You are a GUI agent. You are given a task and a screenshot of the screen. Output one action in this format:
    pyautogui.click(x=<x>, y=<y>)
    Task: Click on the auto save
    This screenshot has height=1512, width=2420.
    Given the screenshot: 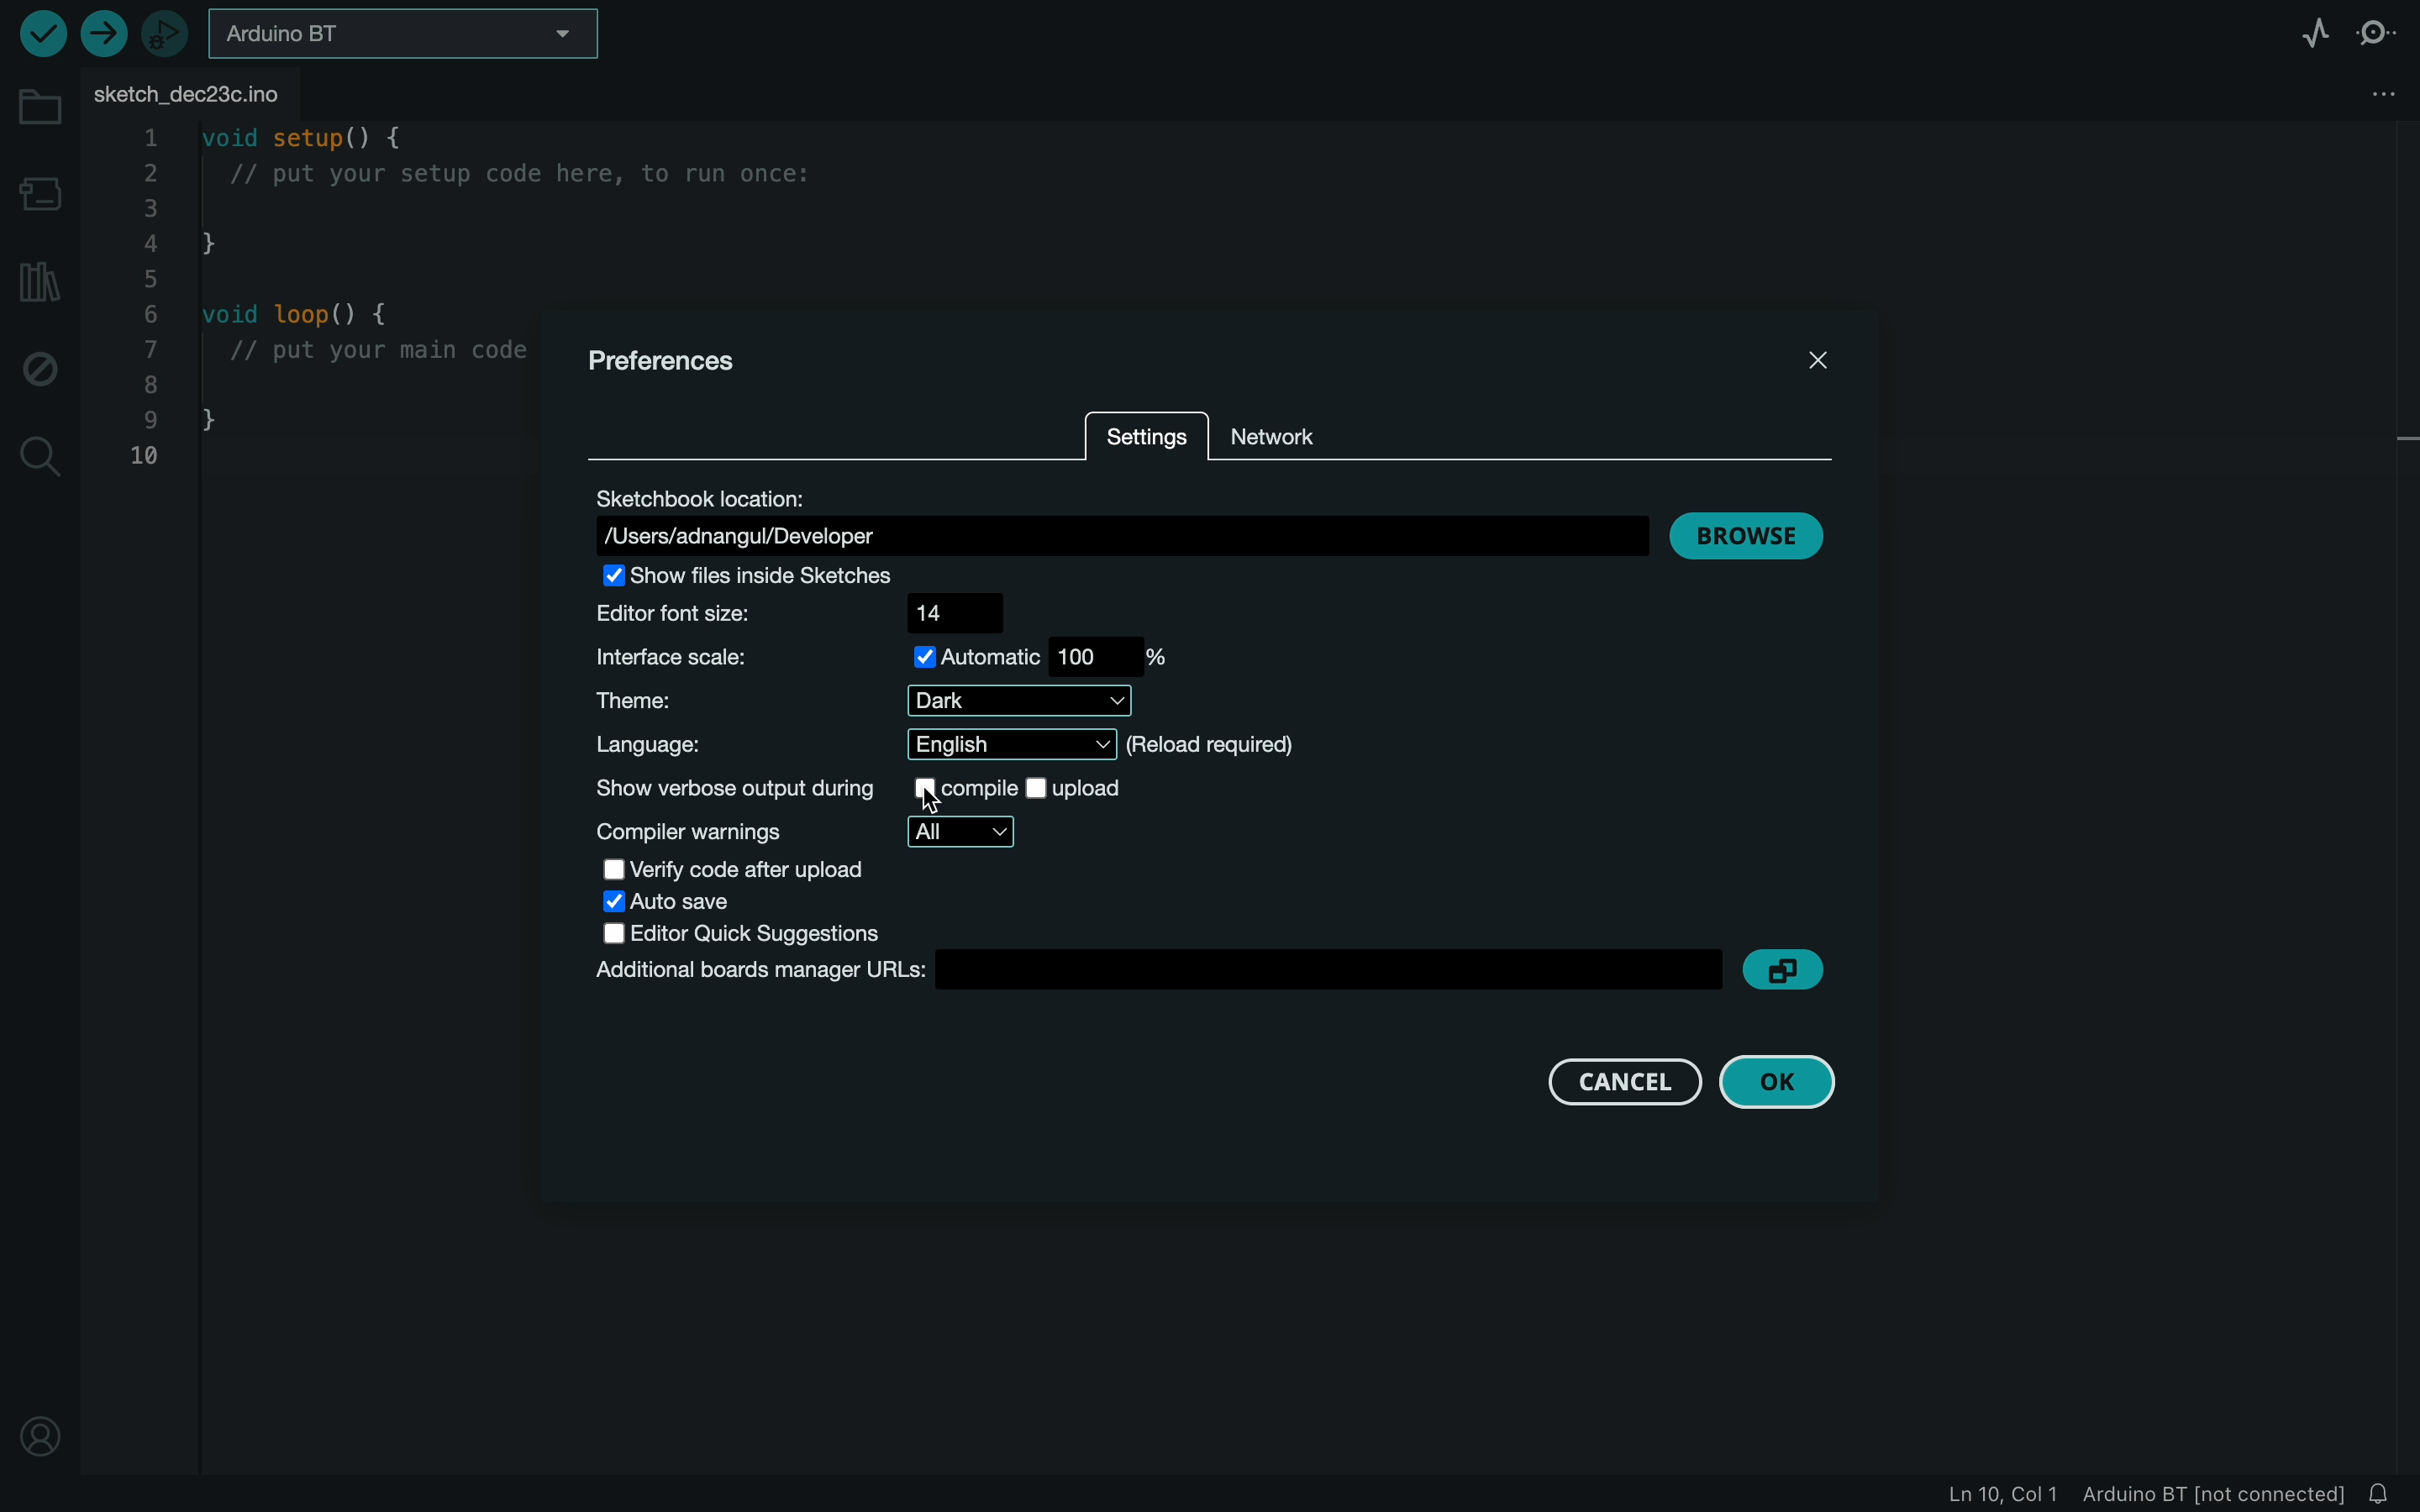 What is the action you would take?
    pyautogui.click(x=672, y=901)
    